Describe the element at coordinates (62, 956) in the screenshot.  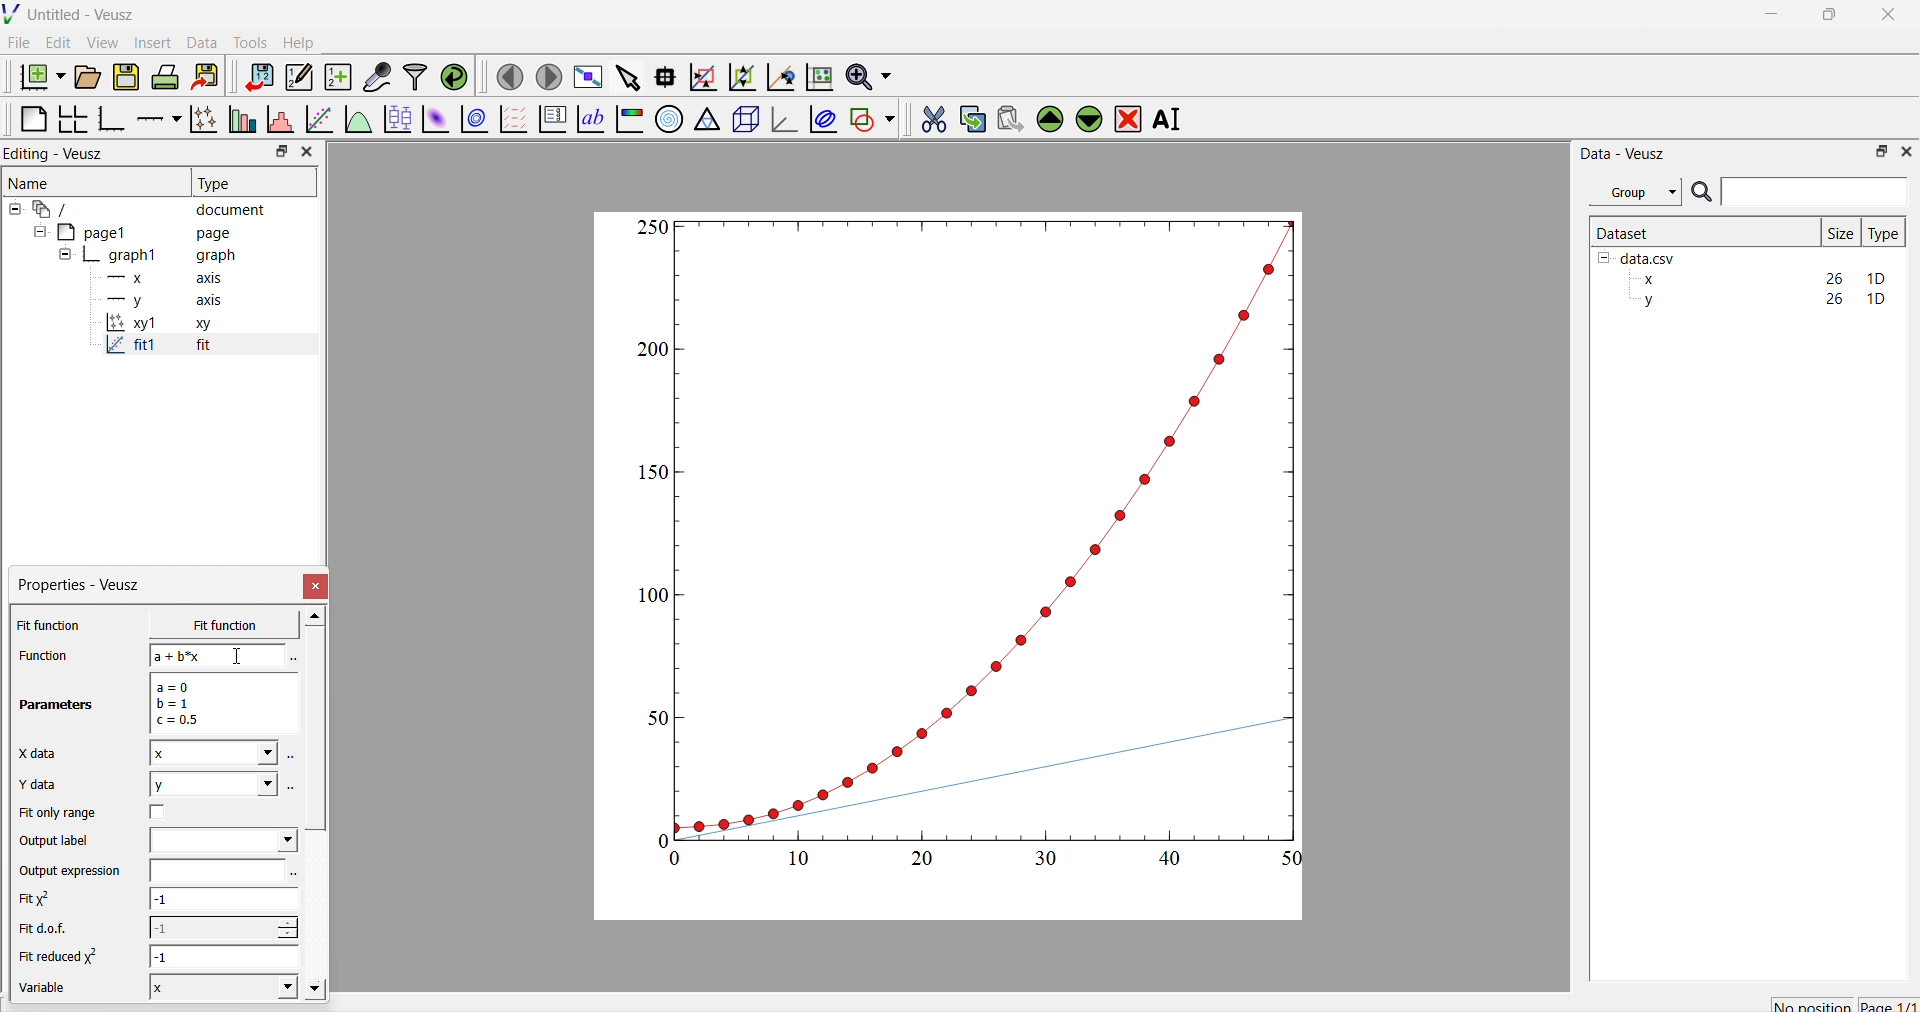
I see `Fit reduced x^2` at that location.